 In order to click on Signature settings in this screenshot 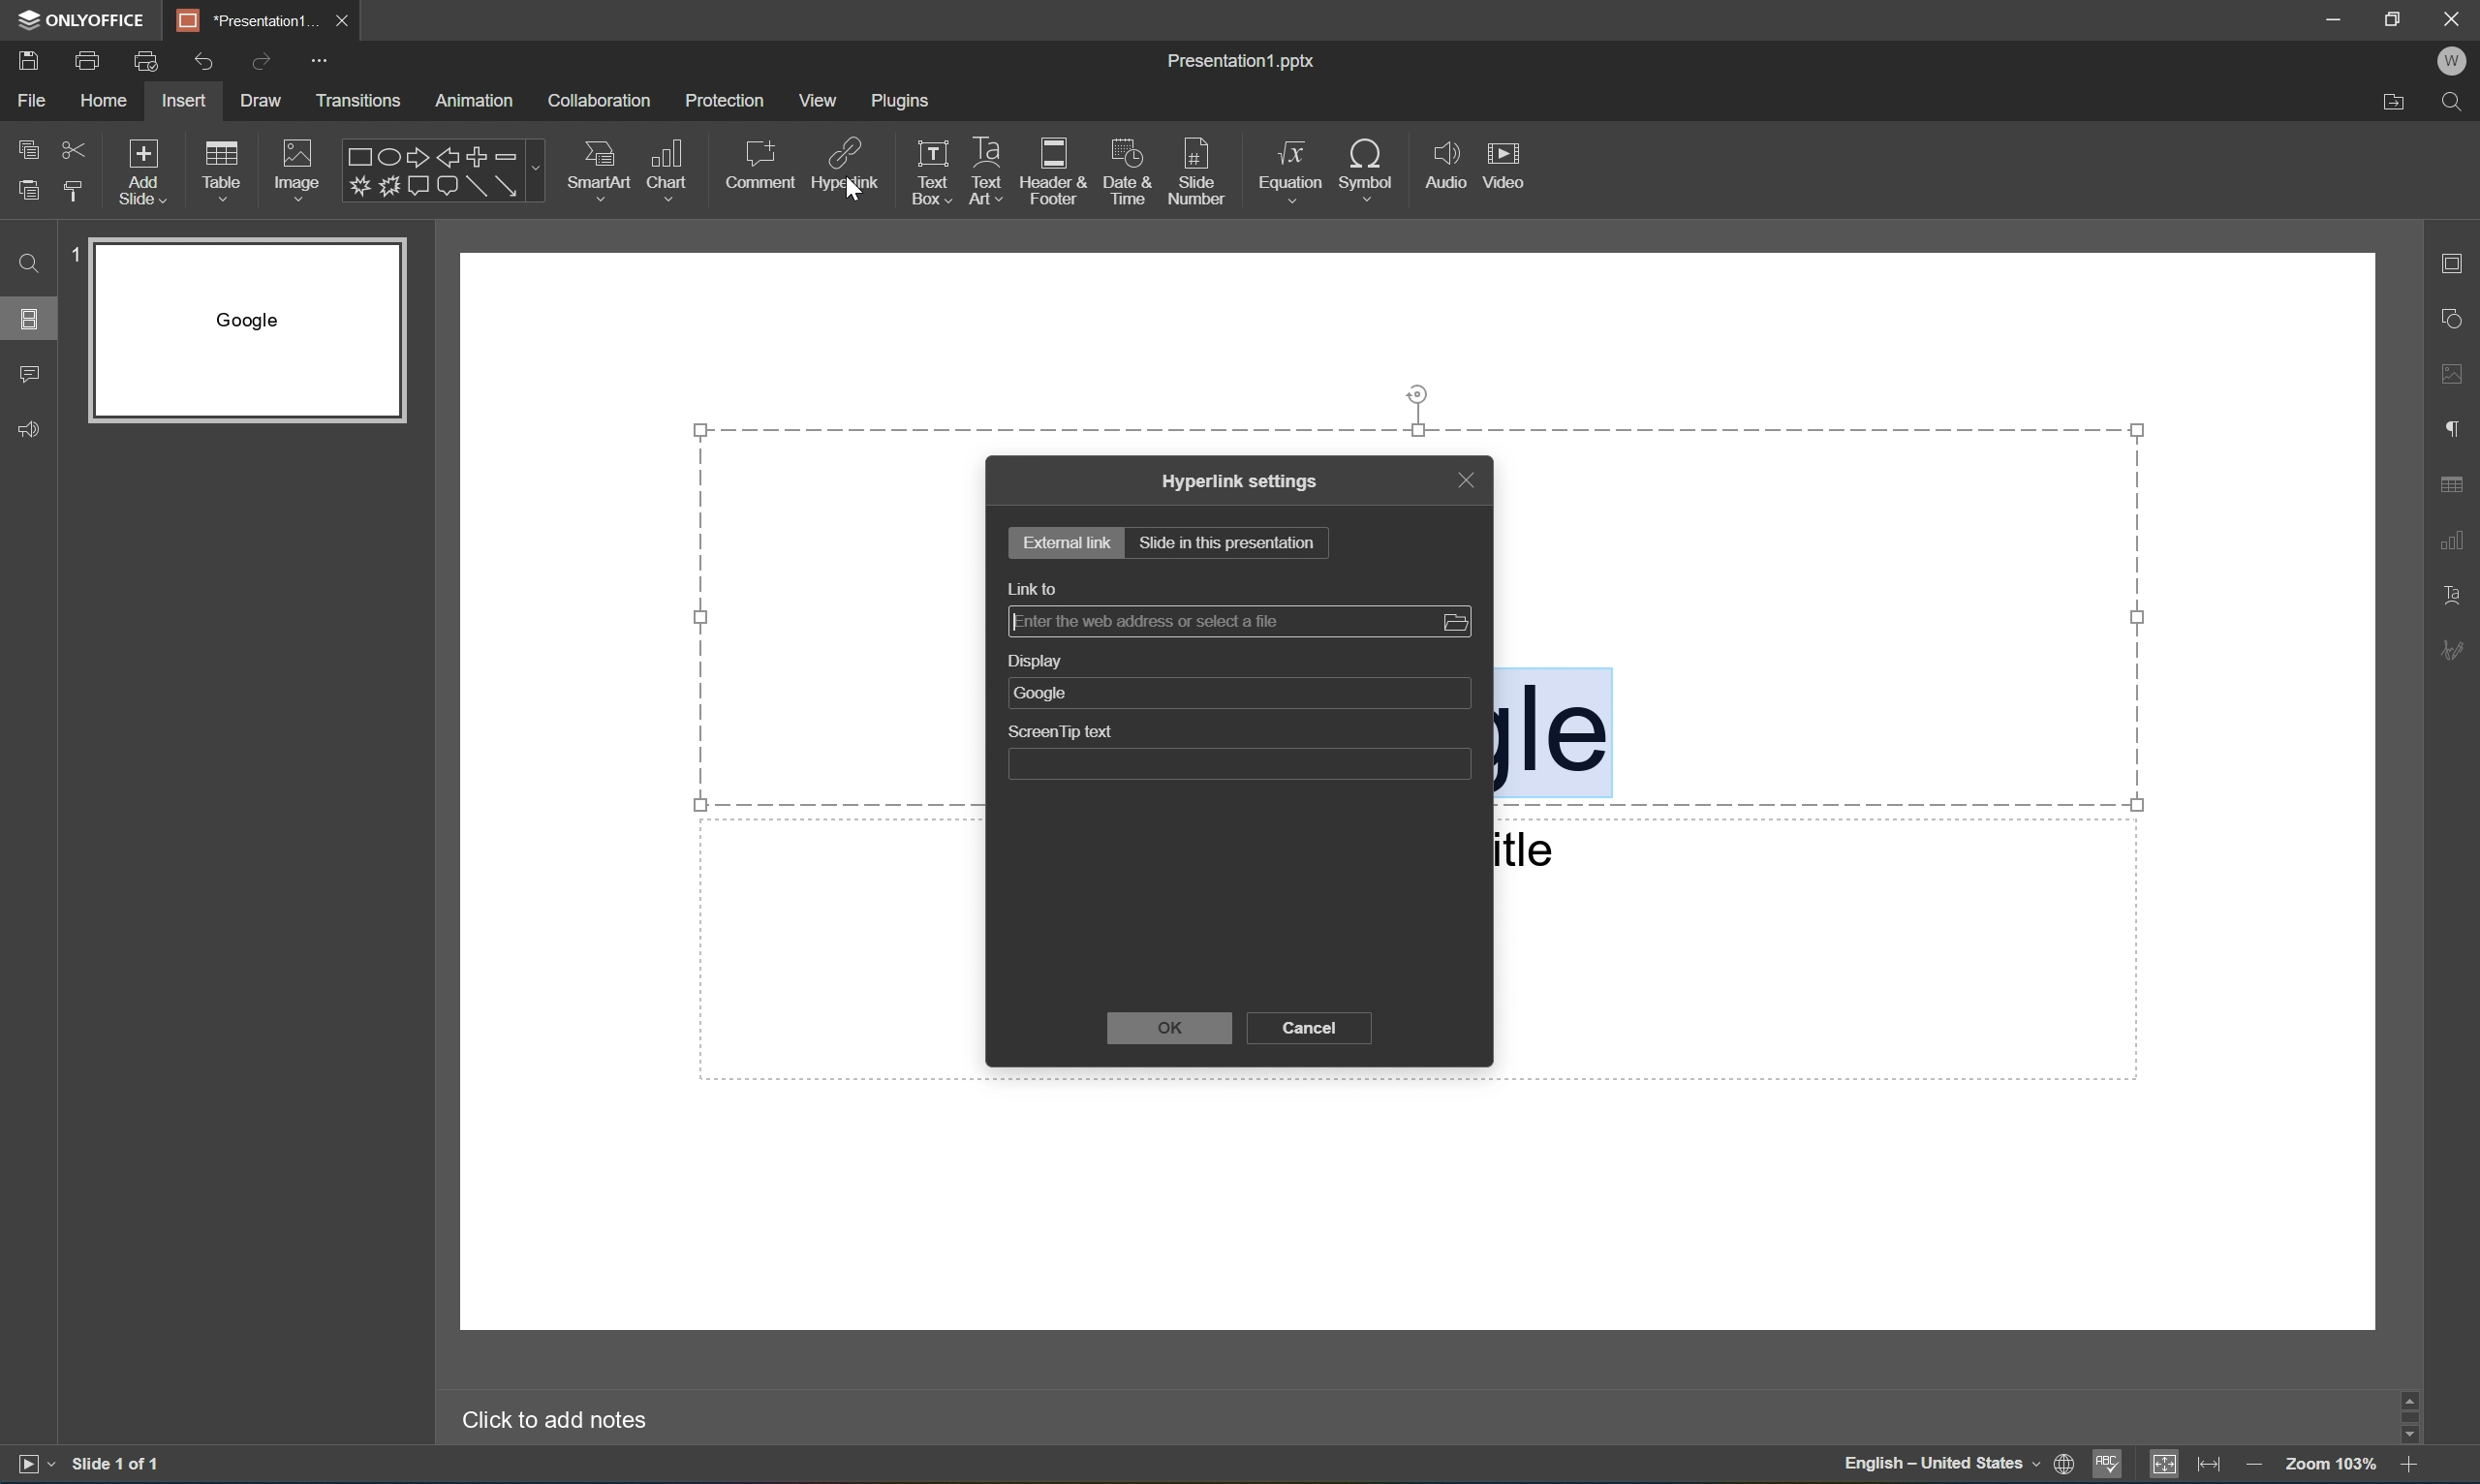, I will do `click(2452, 650)`.